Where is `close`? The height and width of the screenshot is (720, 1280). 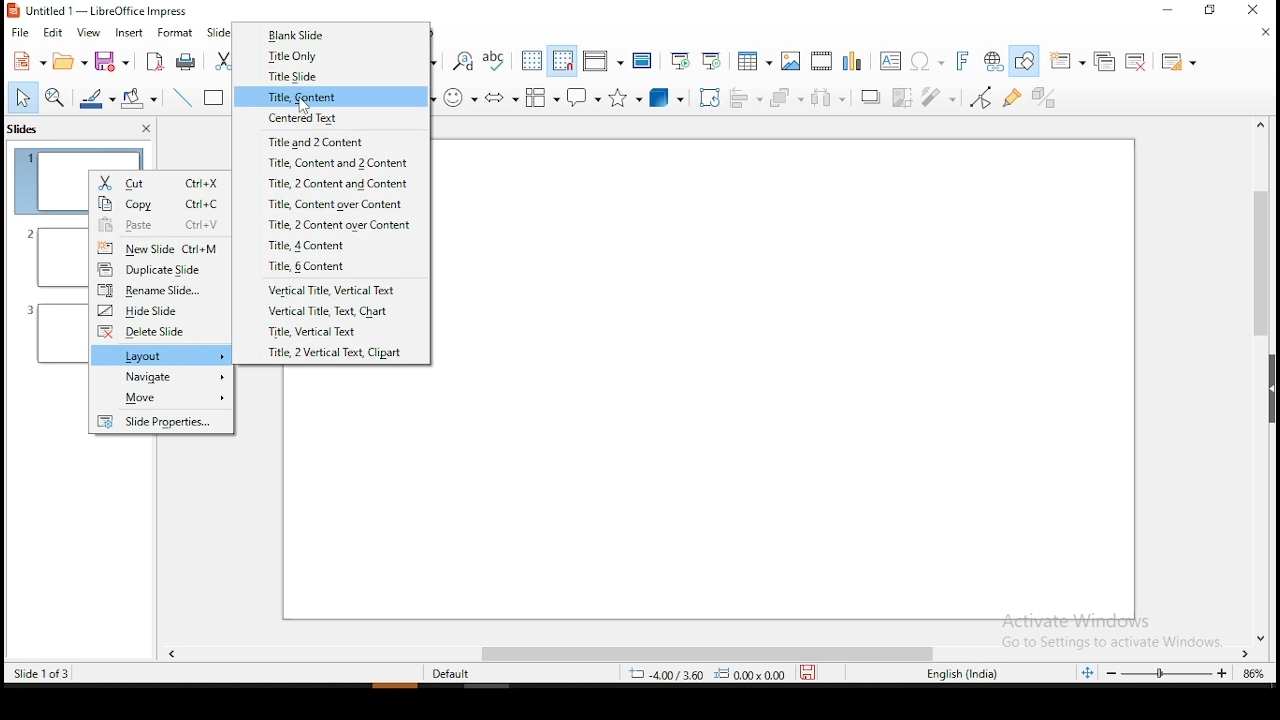 close is located at coordinates (1265, 36).